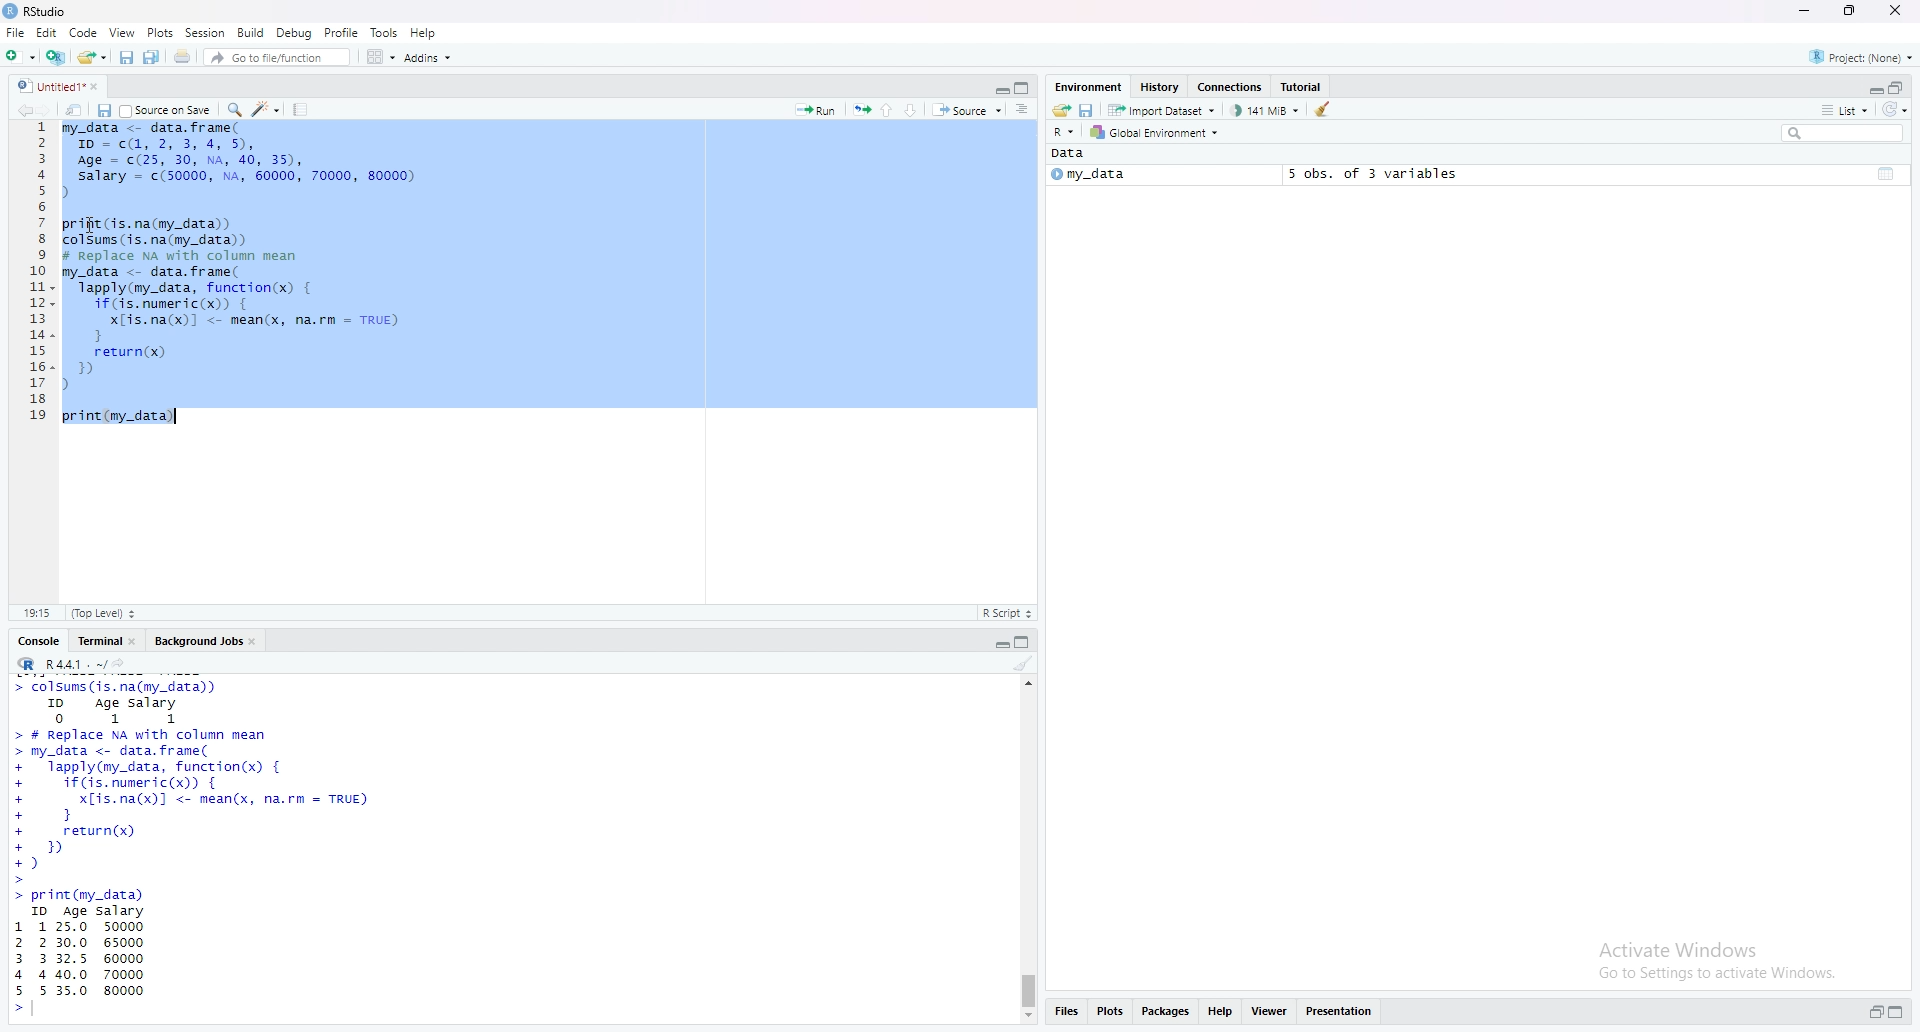 The image size is (1920, 1032). Describe the element at coordinates (103, 111) in the screenshot. I see `save current document` at that location.